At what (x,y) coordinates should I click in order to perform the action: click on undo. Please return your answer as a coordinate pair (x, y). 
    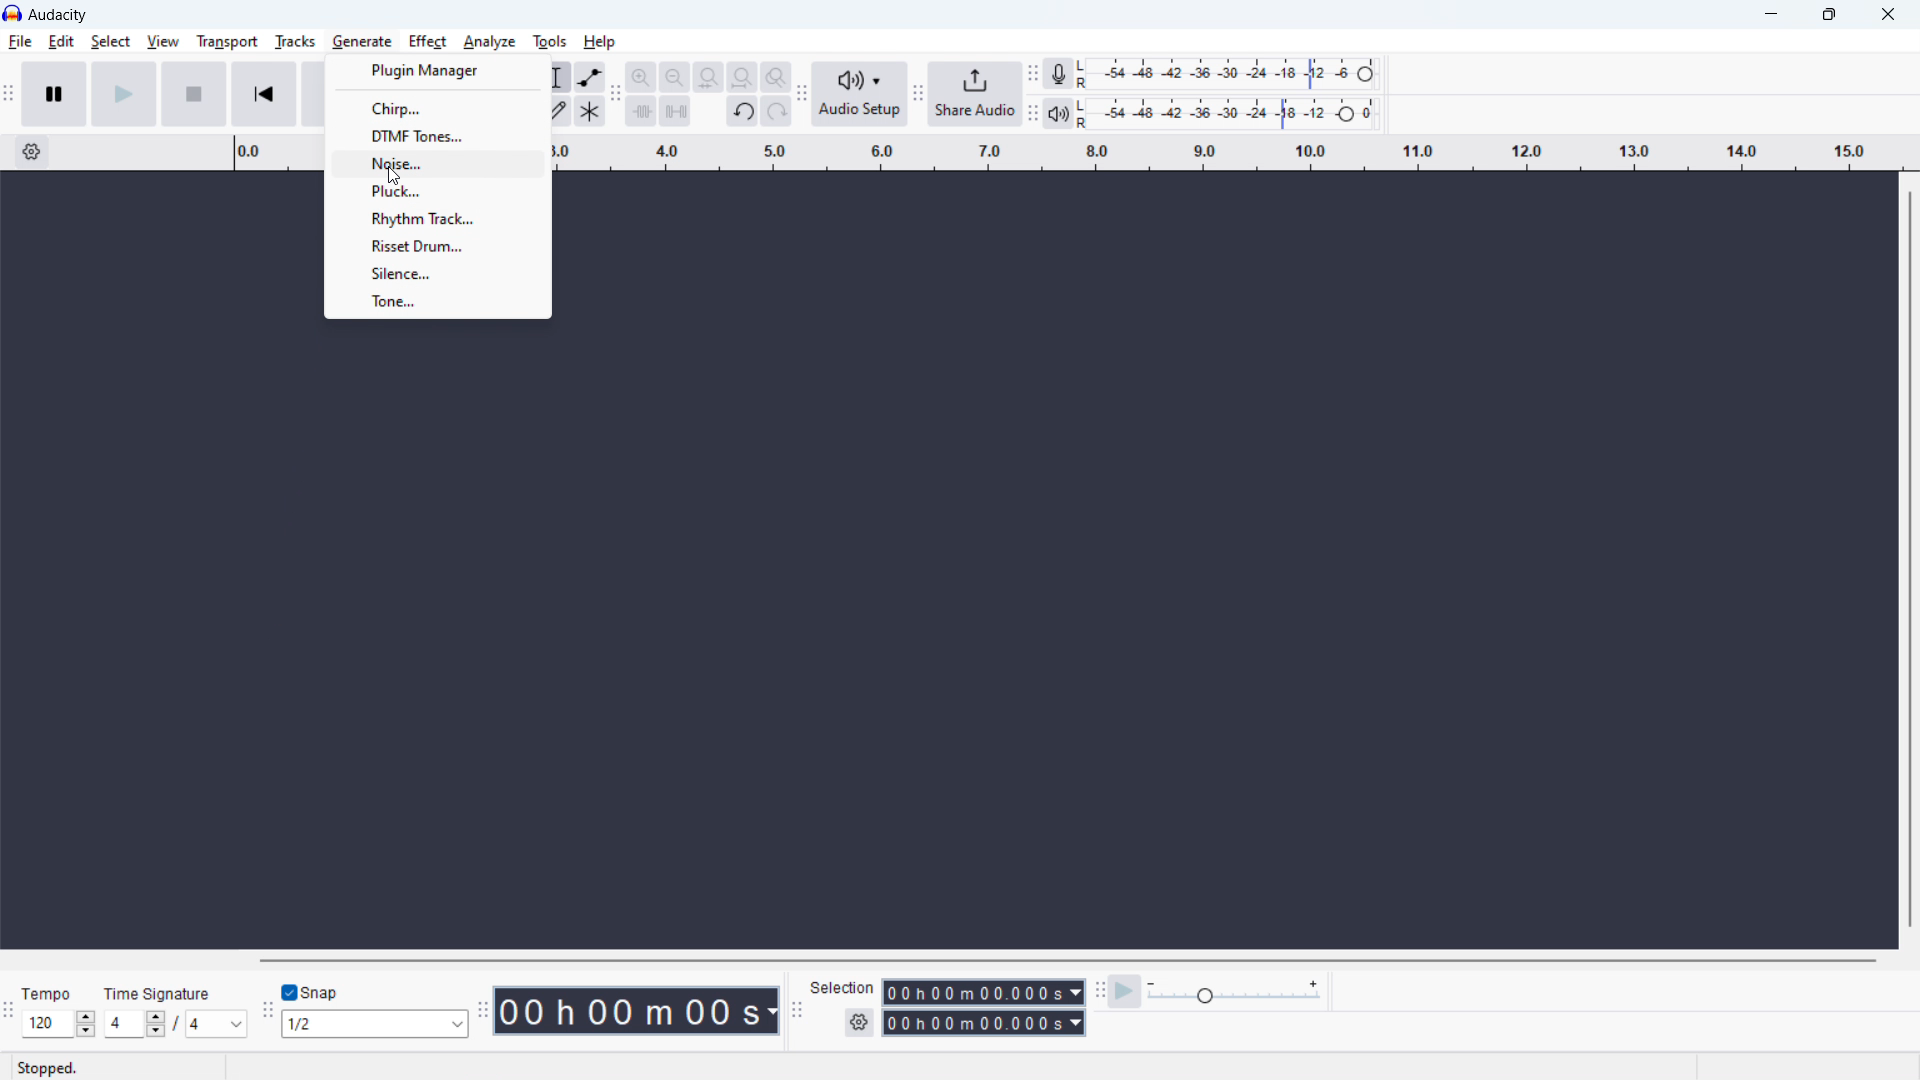
    Looking at the image, I should click on (742, 111).